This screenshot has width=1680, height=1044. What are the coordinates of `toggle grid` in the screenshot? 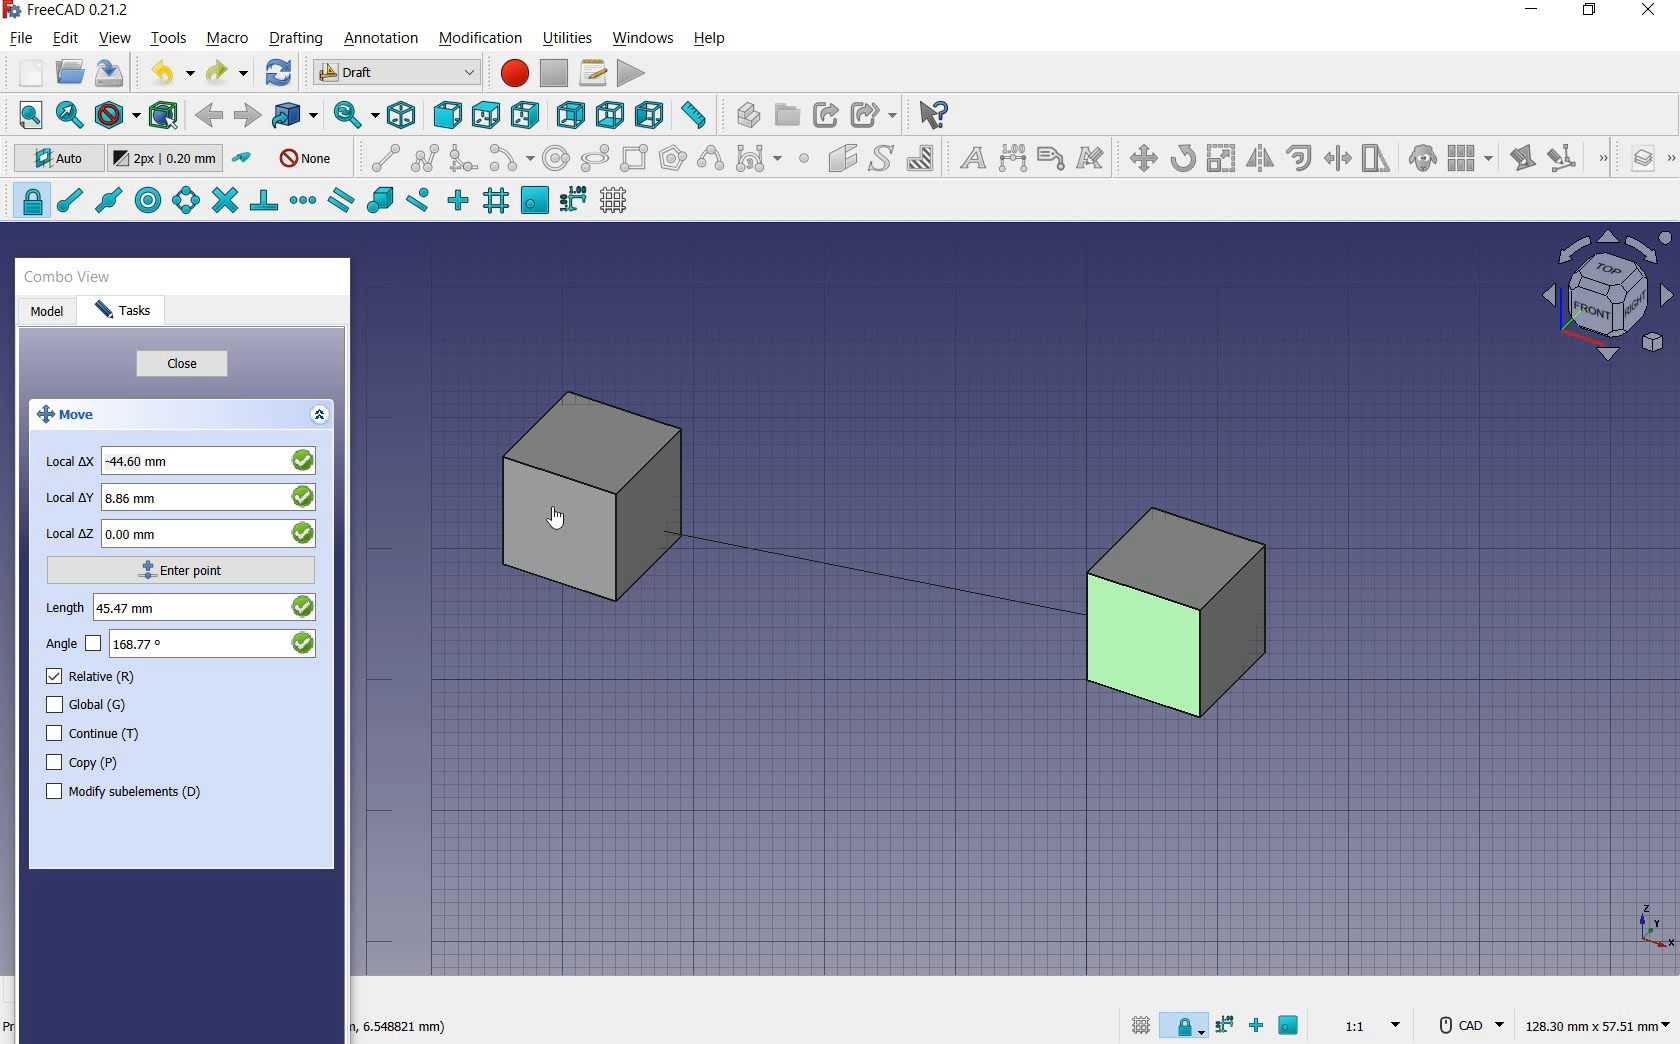 It's located at (612, 203).